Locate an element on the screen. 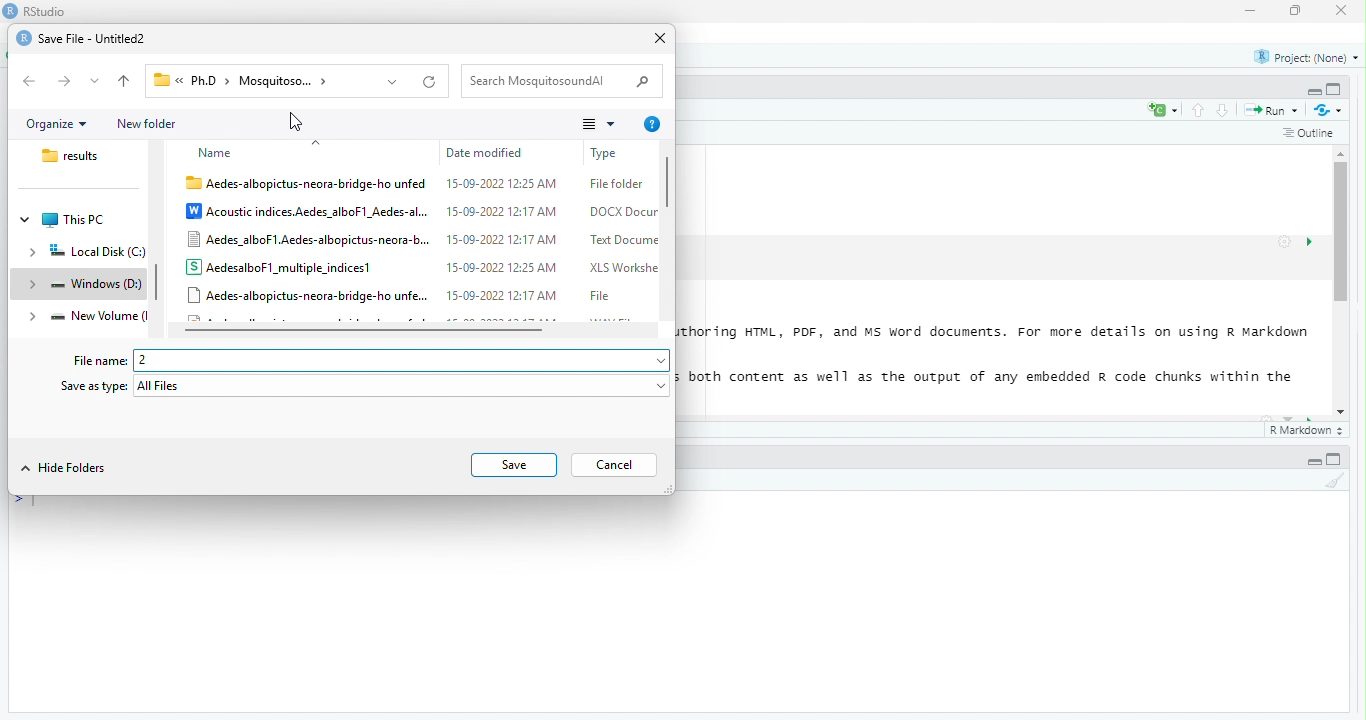 This screenshot has width=1366, height=720. cursor is located at coordinates (297, 121).